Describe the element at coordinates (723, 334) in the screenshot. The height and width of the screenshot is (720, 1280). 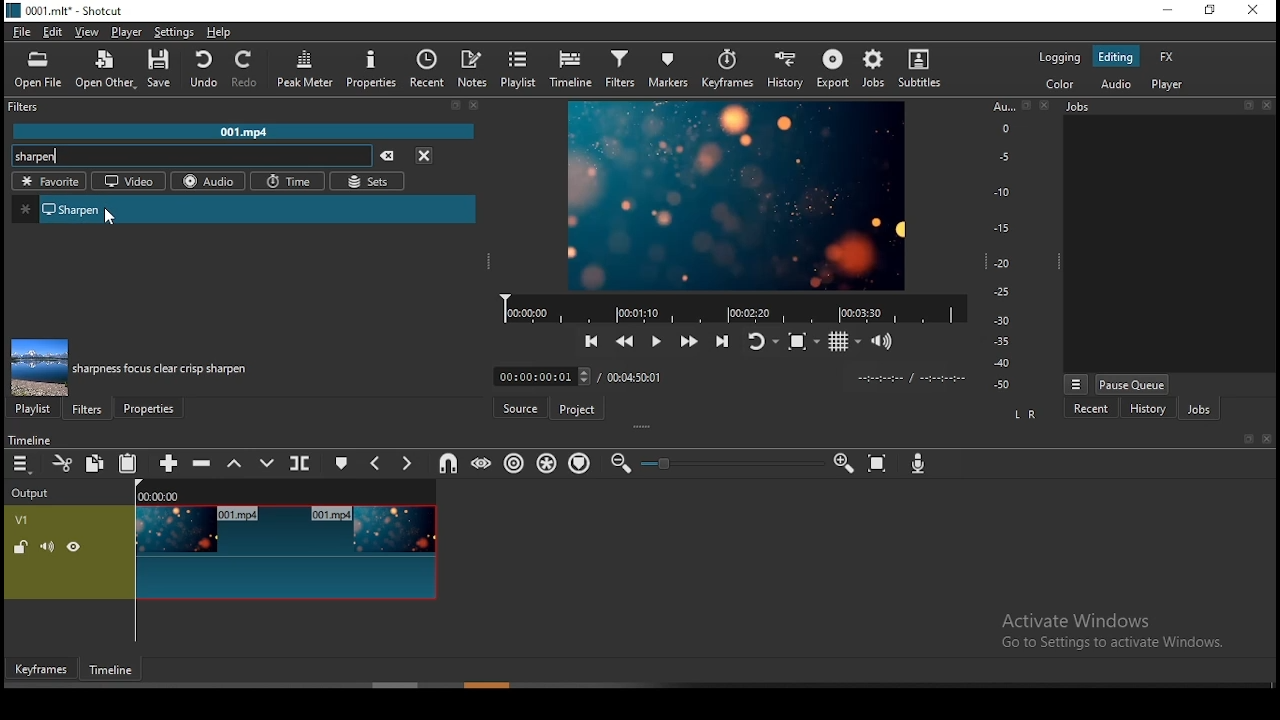
I see `skip to next point` at that location.